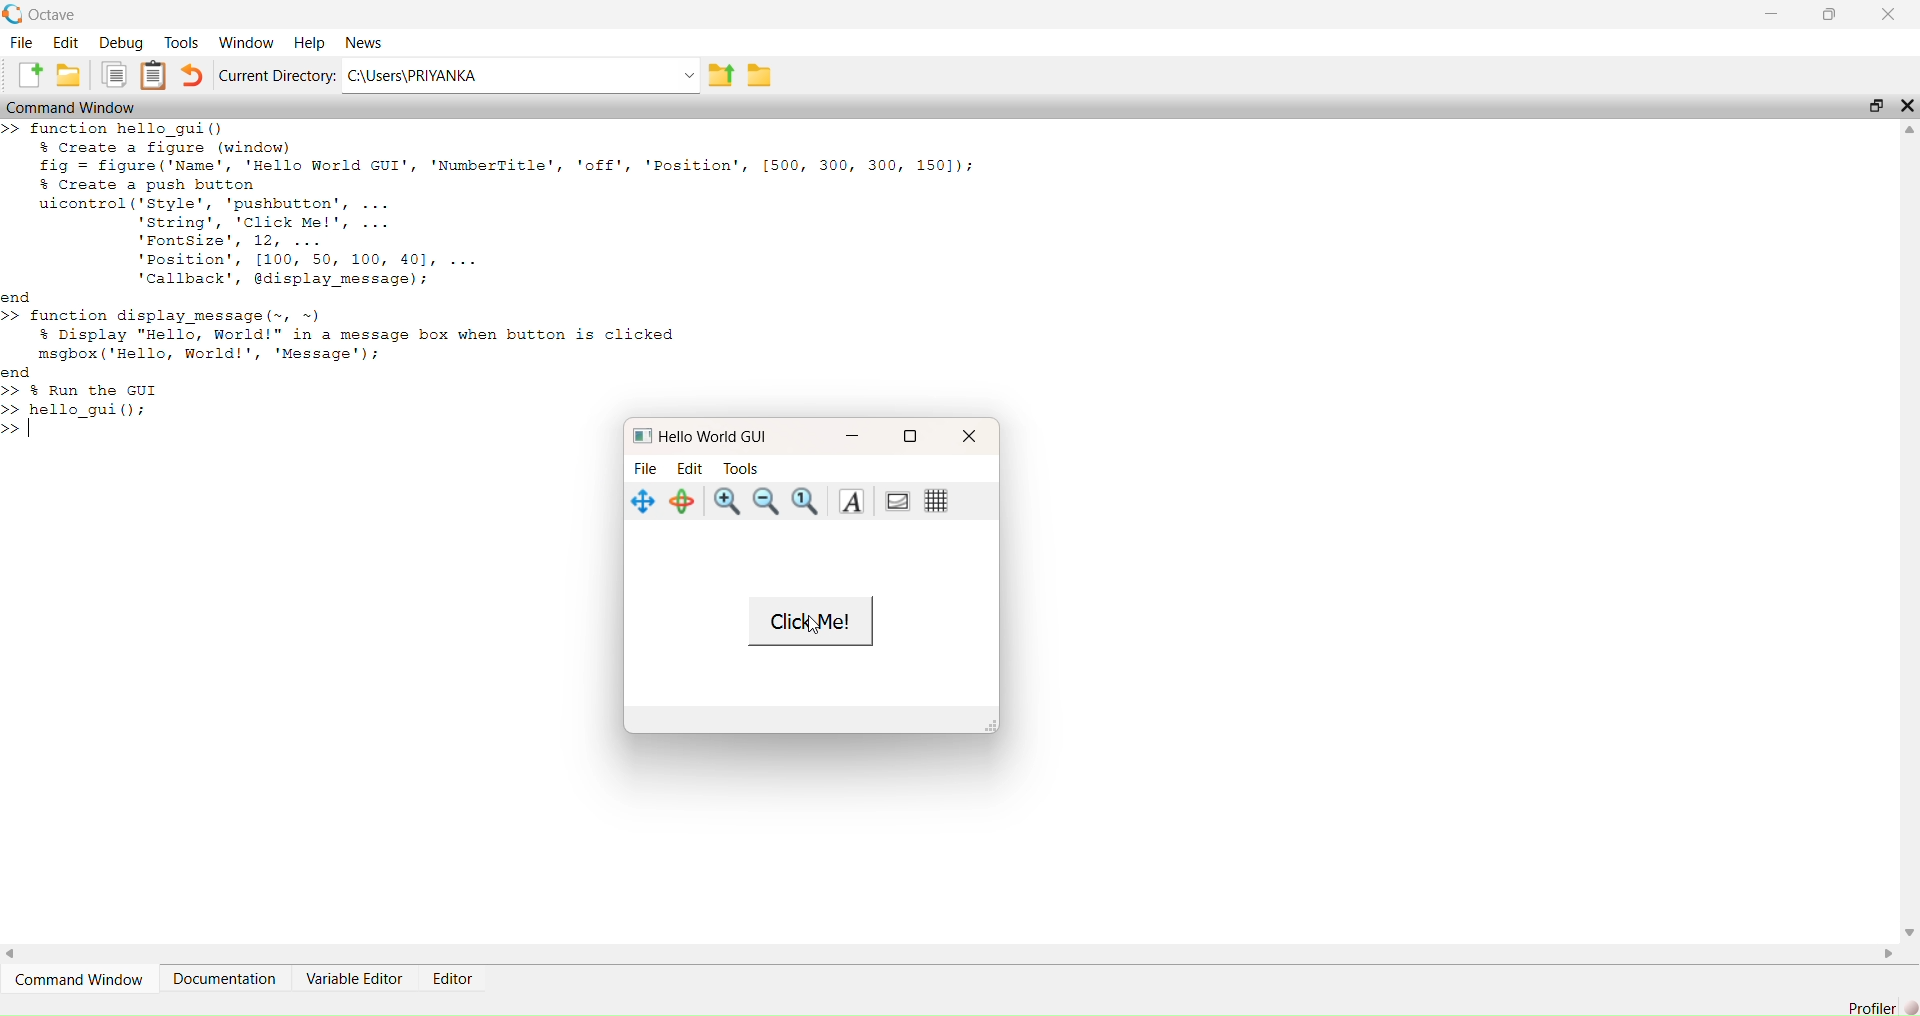 This screenshot has height=1016, width=1920. What do you see at coordinates (690, 467) in the screenshot?
I see `Edit` at bounding box center [690, 467].